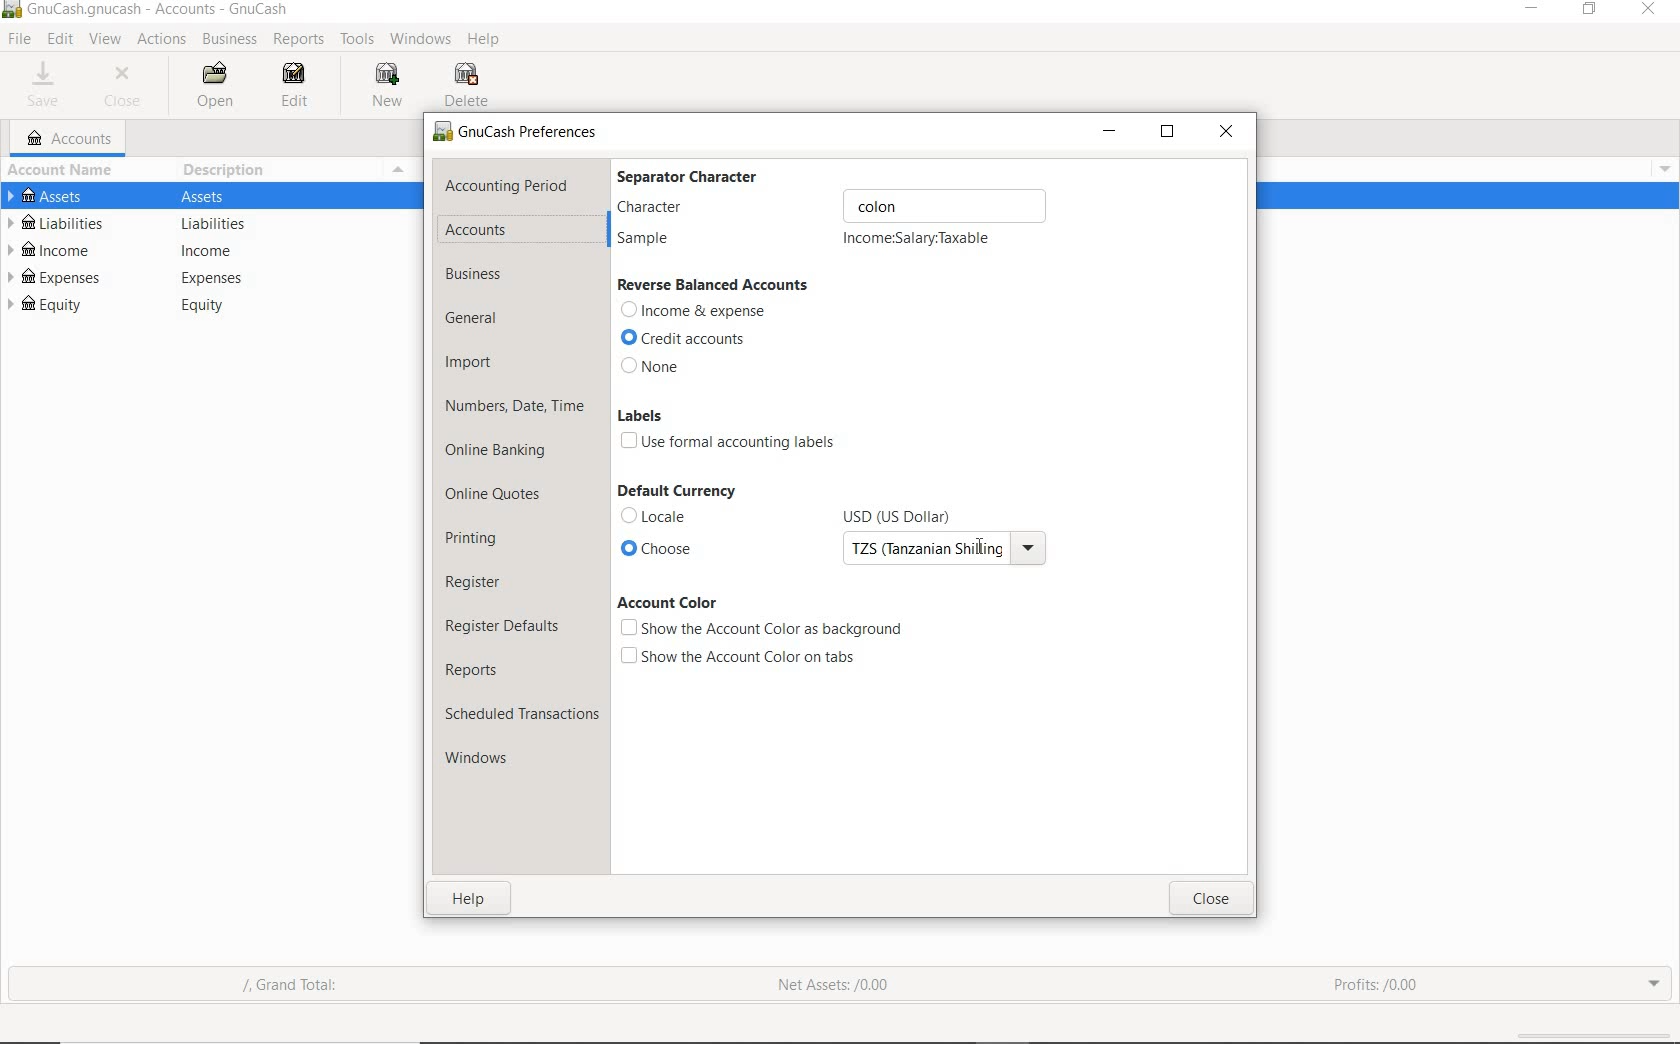  I want to click on OPEN, so click(219, 86).